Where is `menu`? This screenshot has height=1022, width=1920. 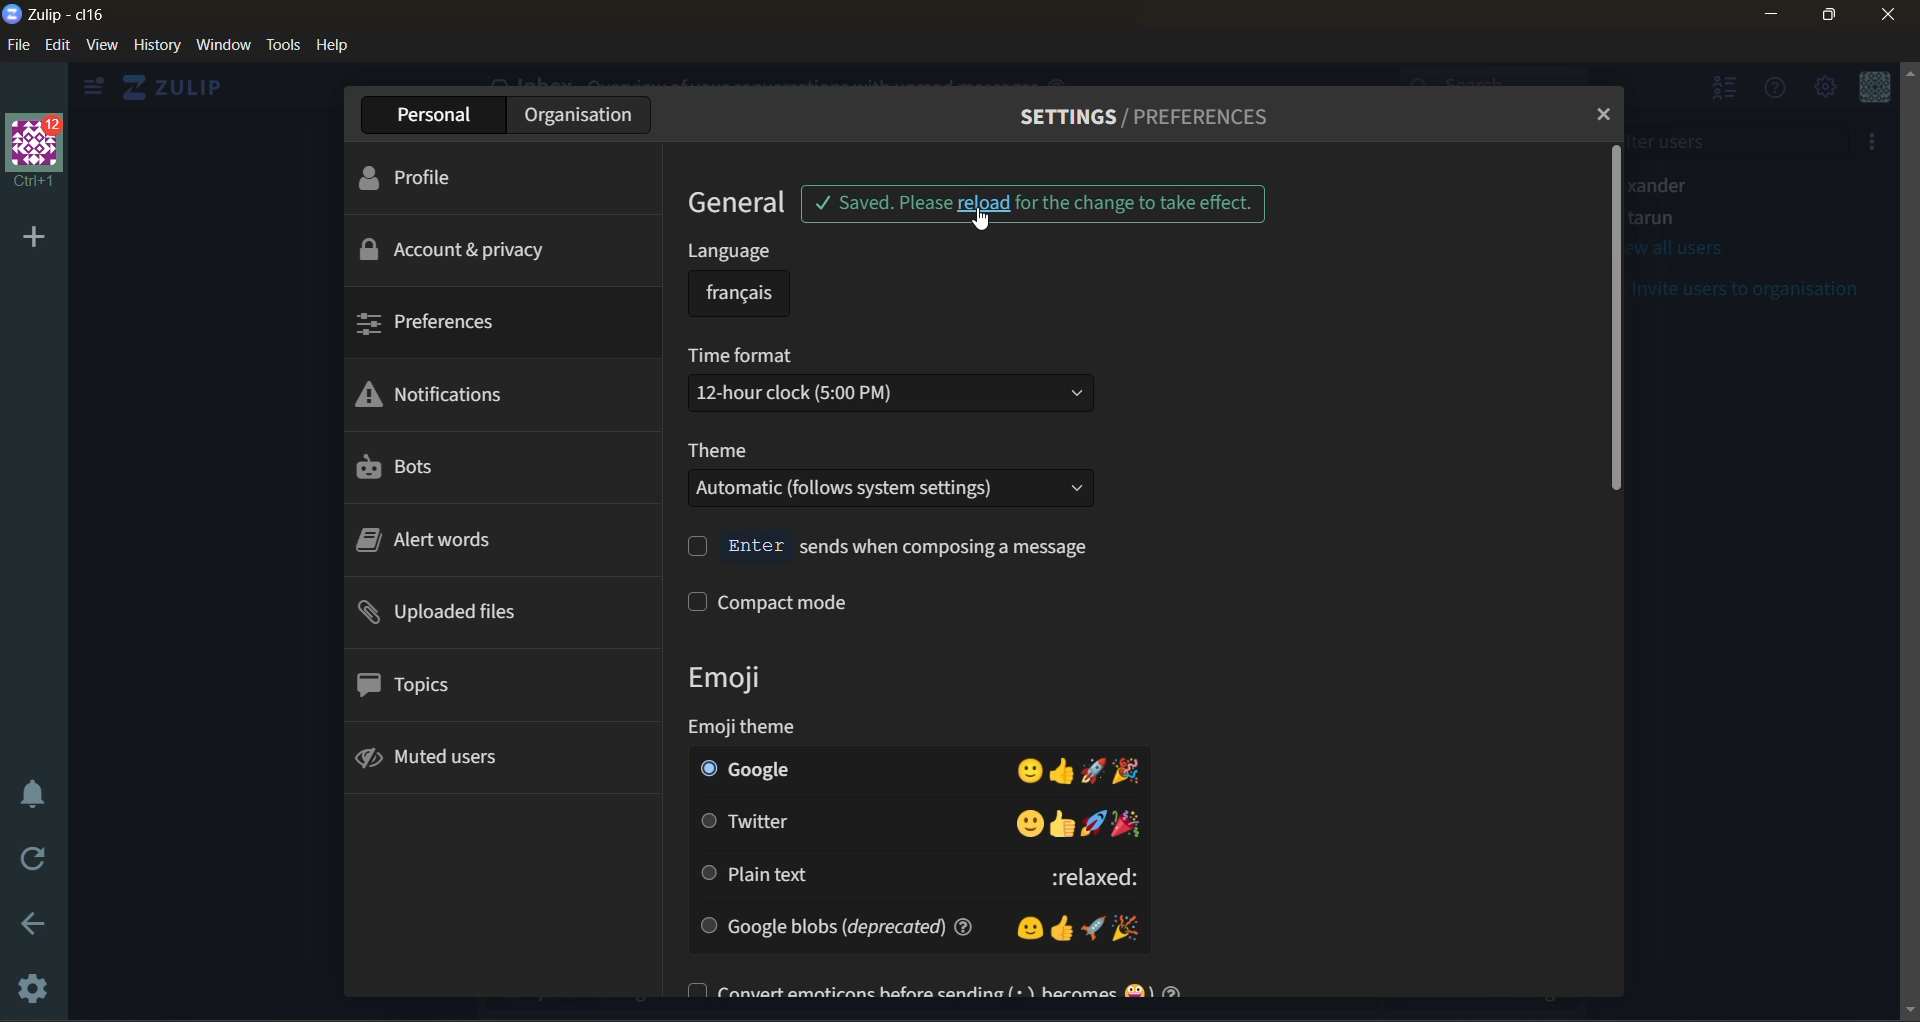
menu is located at coordinates (1875, 91).